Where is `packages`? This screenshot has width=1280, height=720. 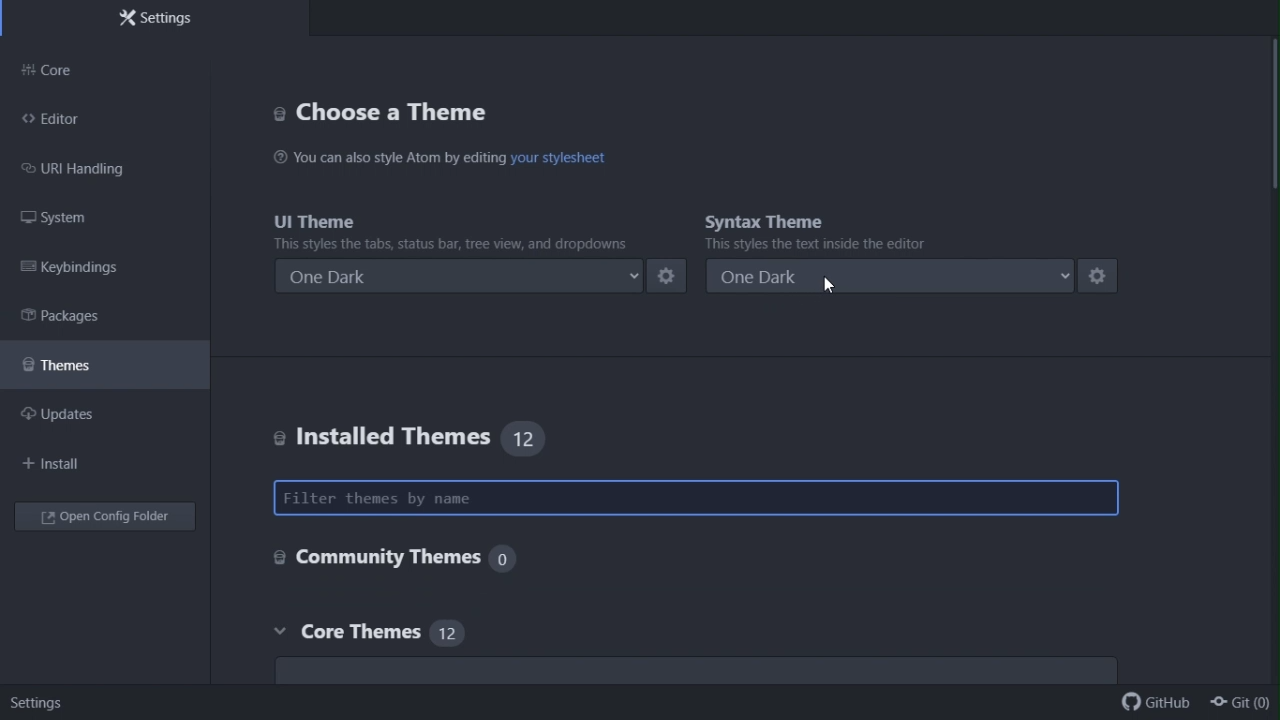 packages is located at coordinates (83, 315).